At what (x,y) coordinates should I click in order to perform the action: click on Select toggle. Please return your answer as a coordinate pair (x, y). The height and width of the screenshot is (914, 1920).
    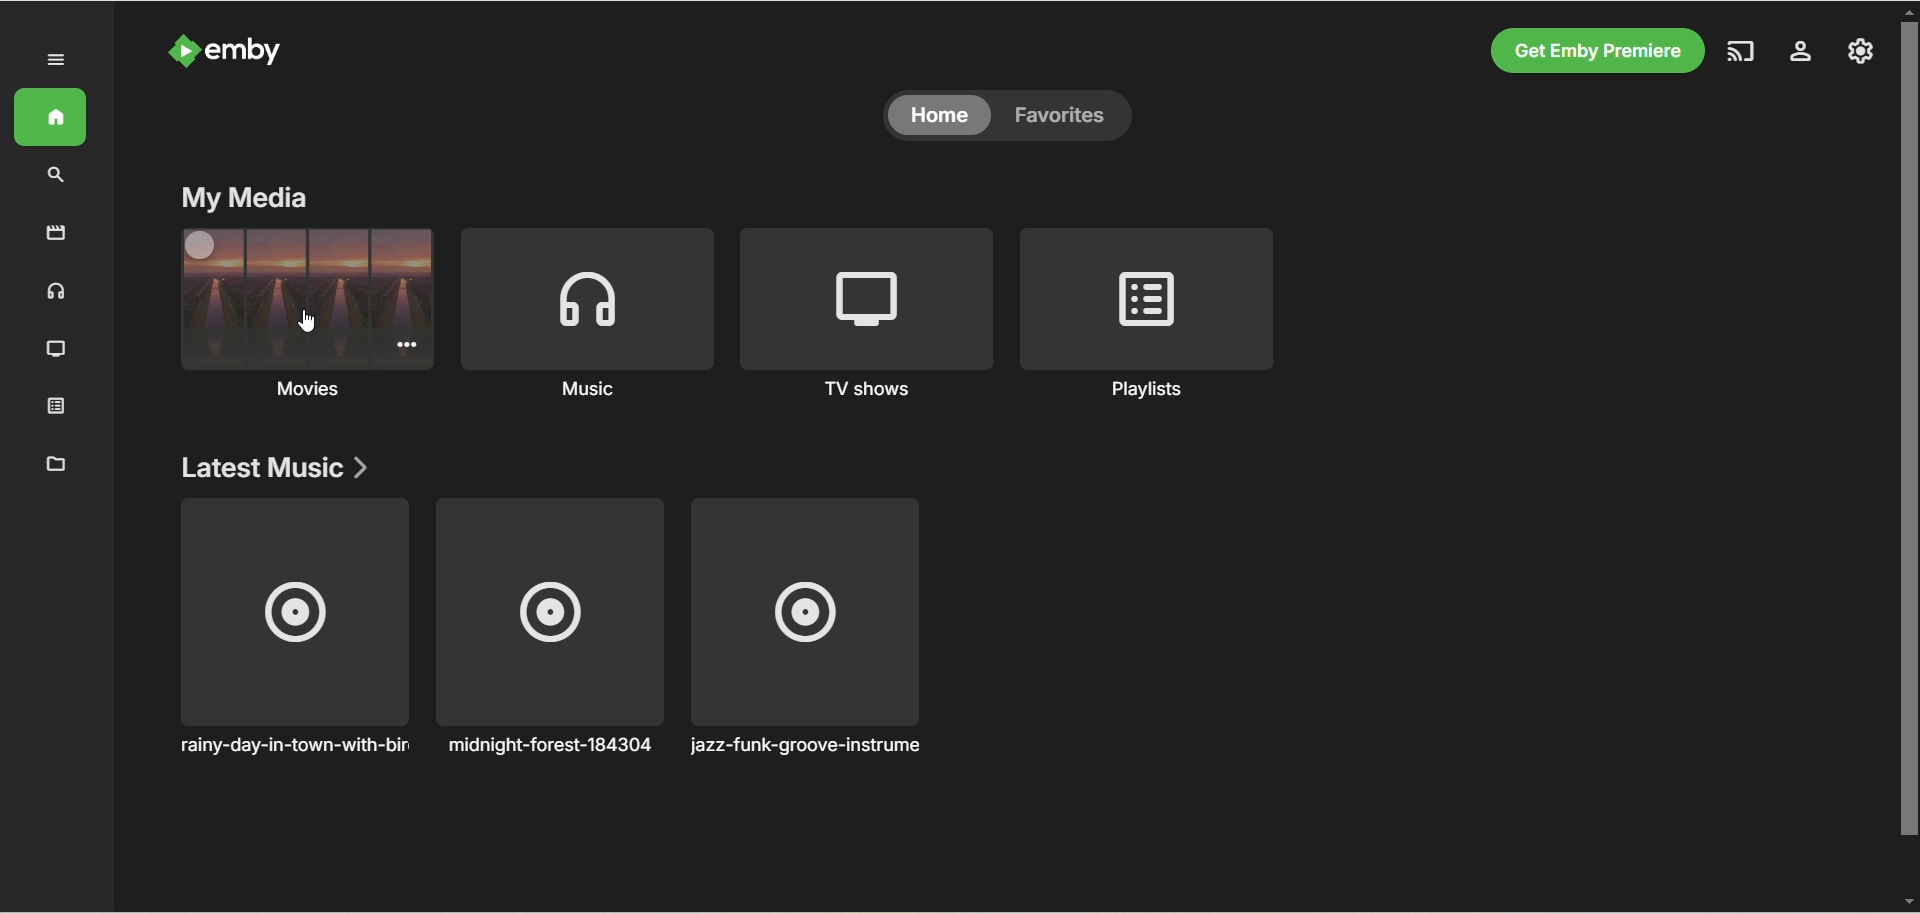
    Looking at the image, I should click on (201, 245).